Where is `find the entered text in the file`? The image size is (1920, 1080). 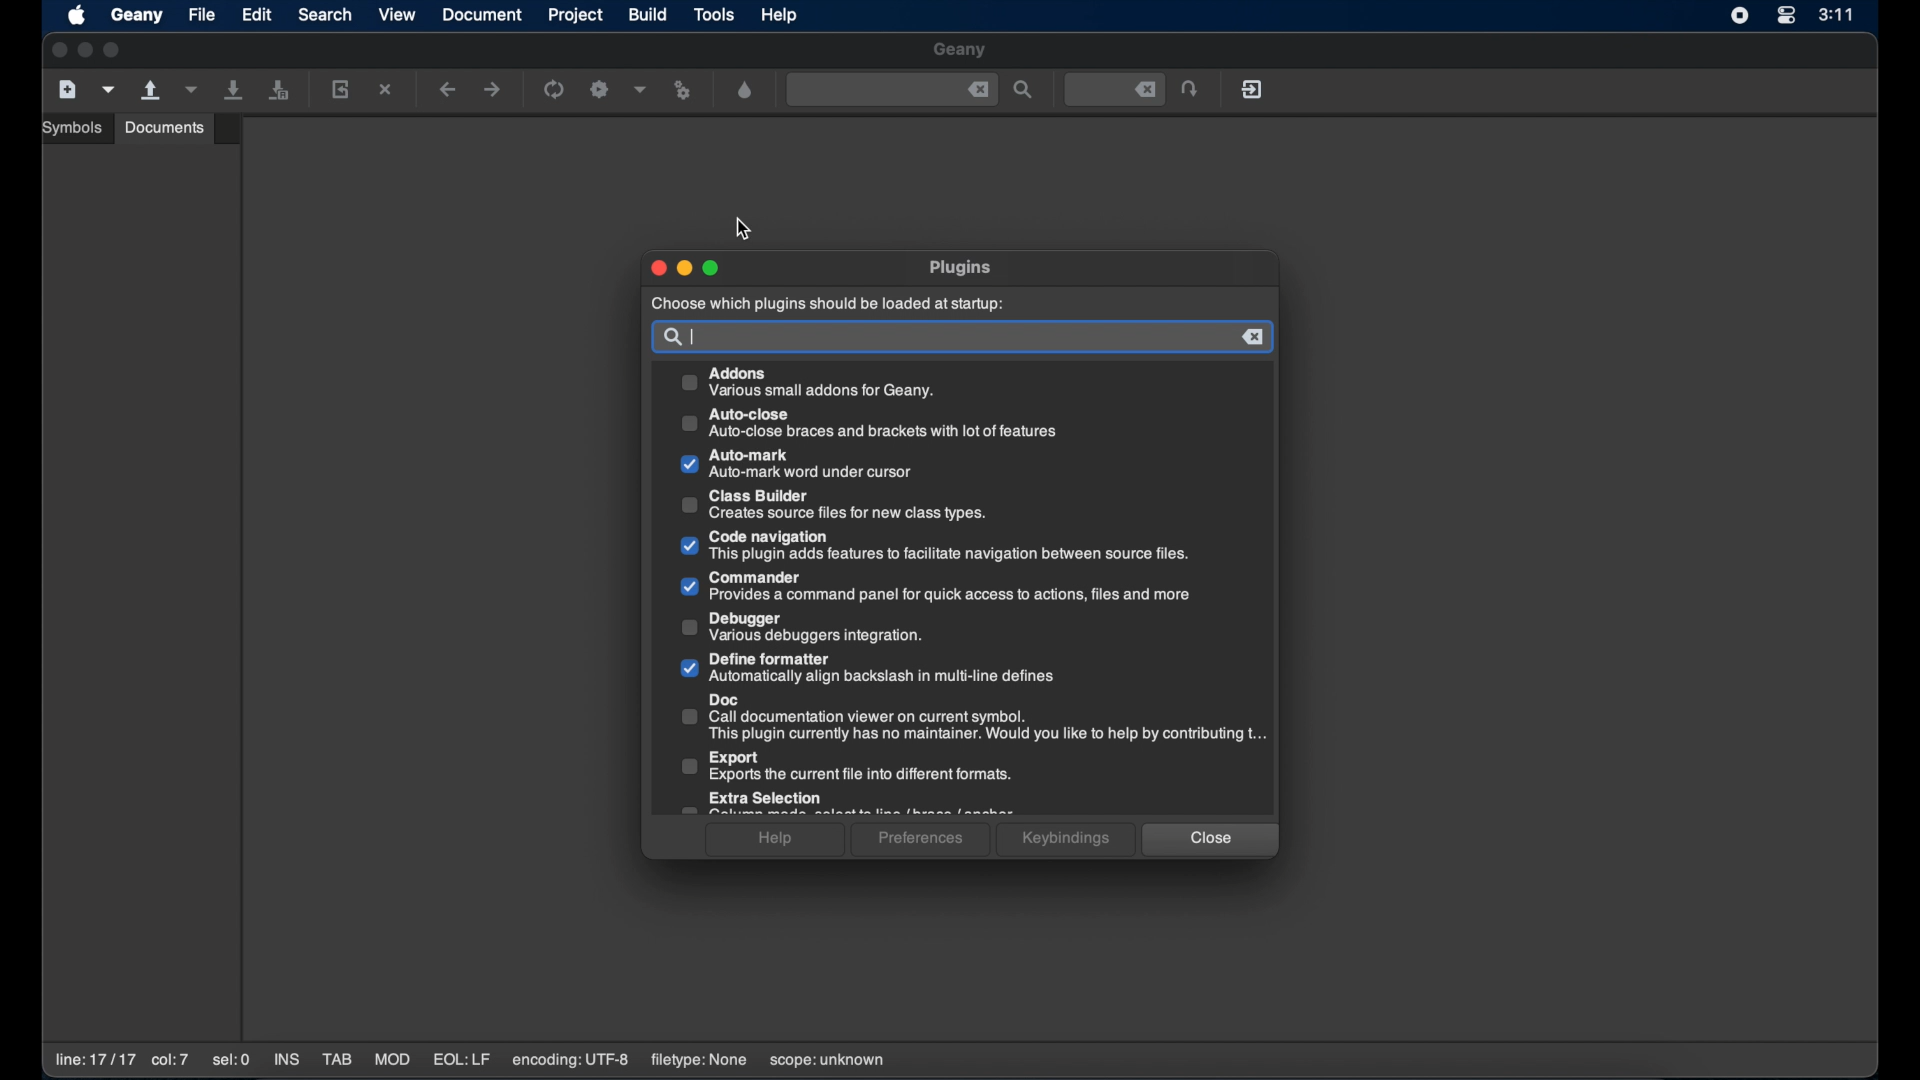
find the entered text in the file is located at coordinates (1024, 91).